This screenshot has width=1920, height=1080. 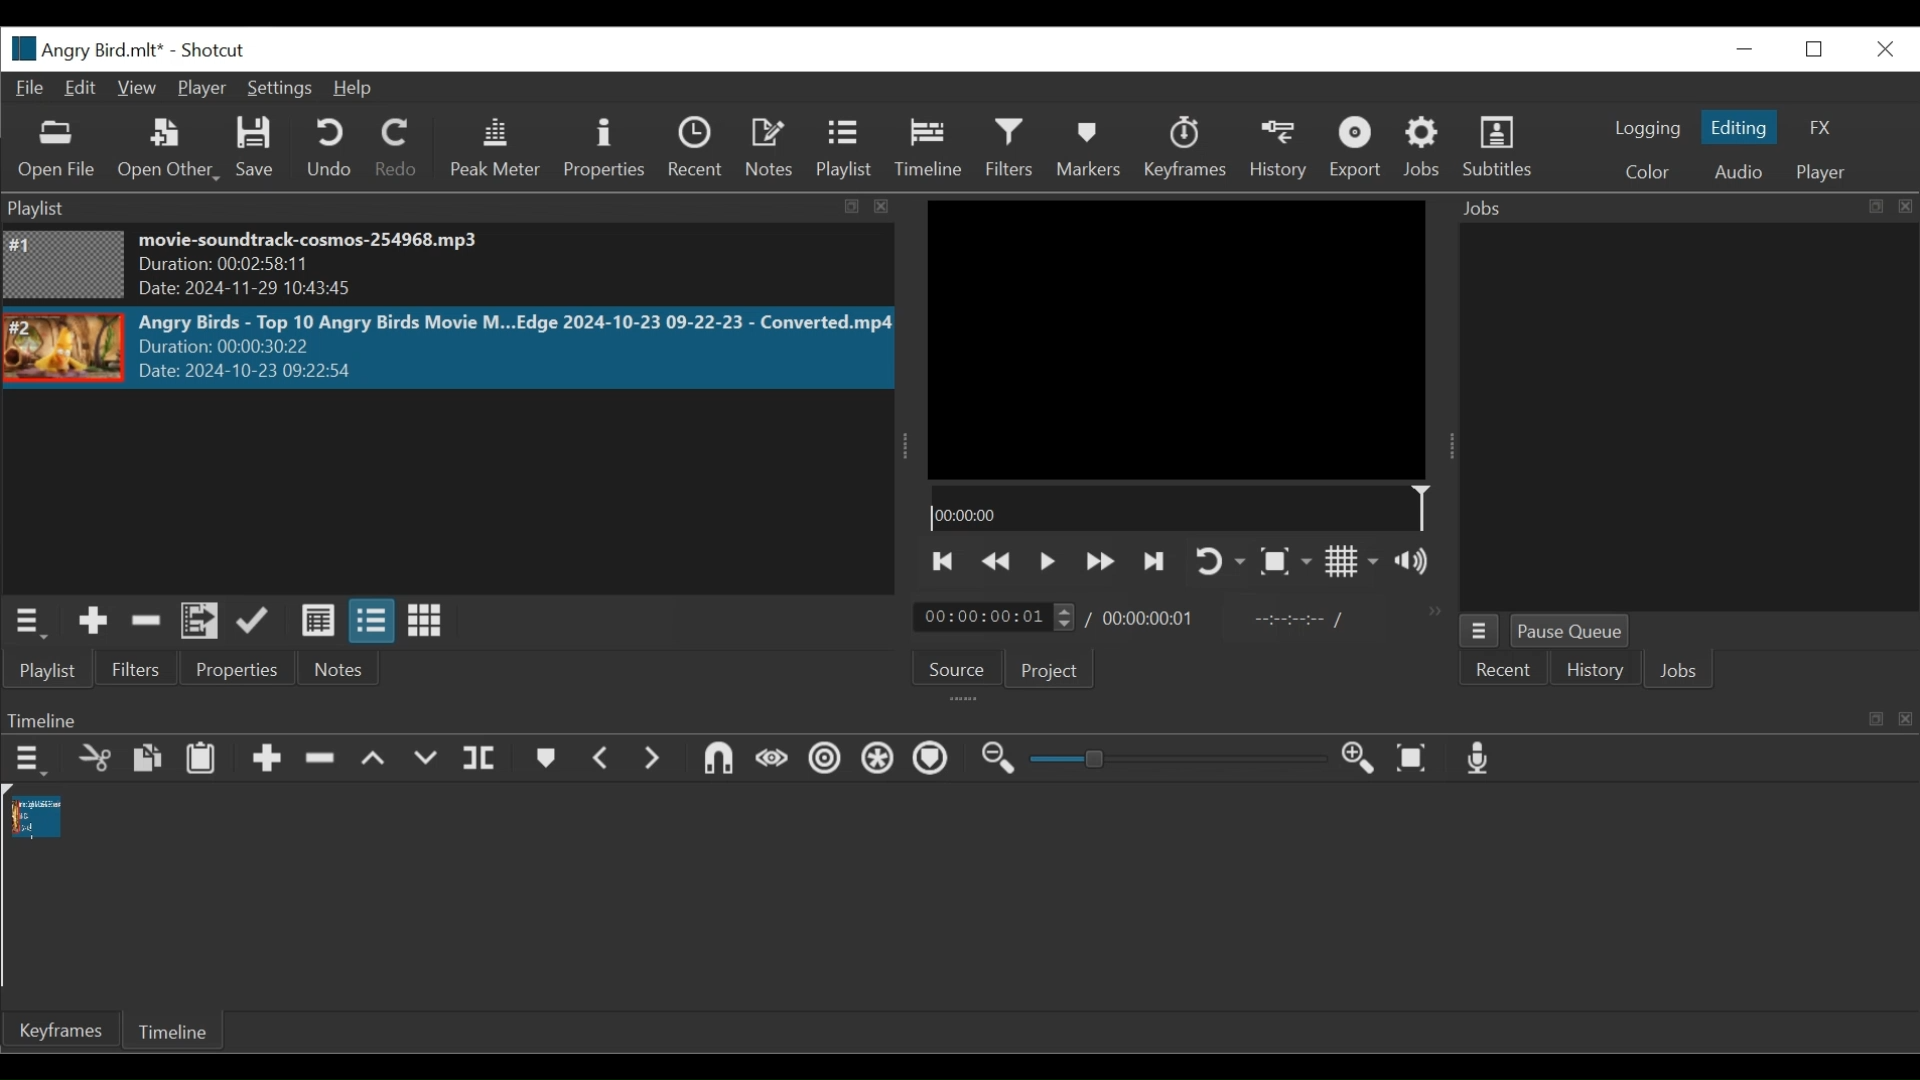 I want to click on Playlist, so click(x=844, y=150).